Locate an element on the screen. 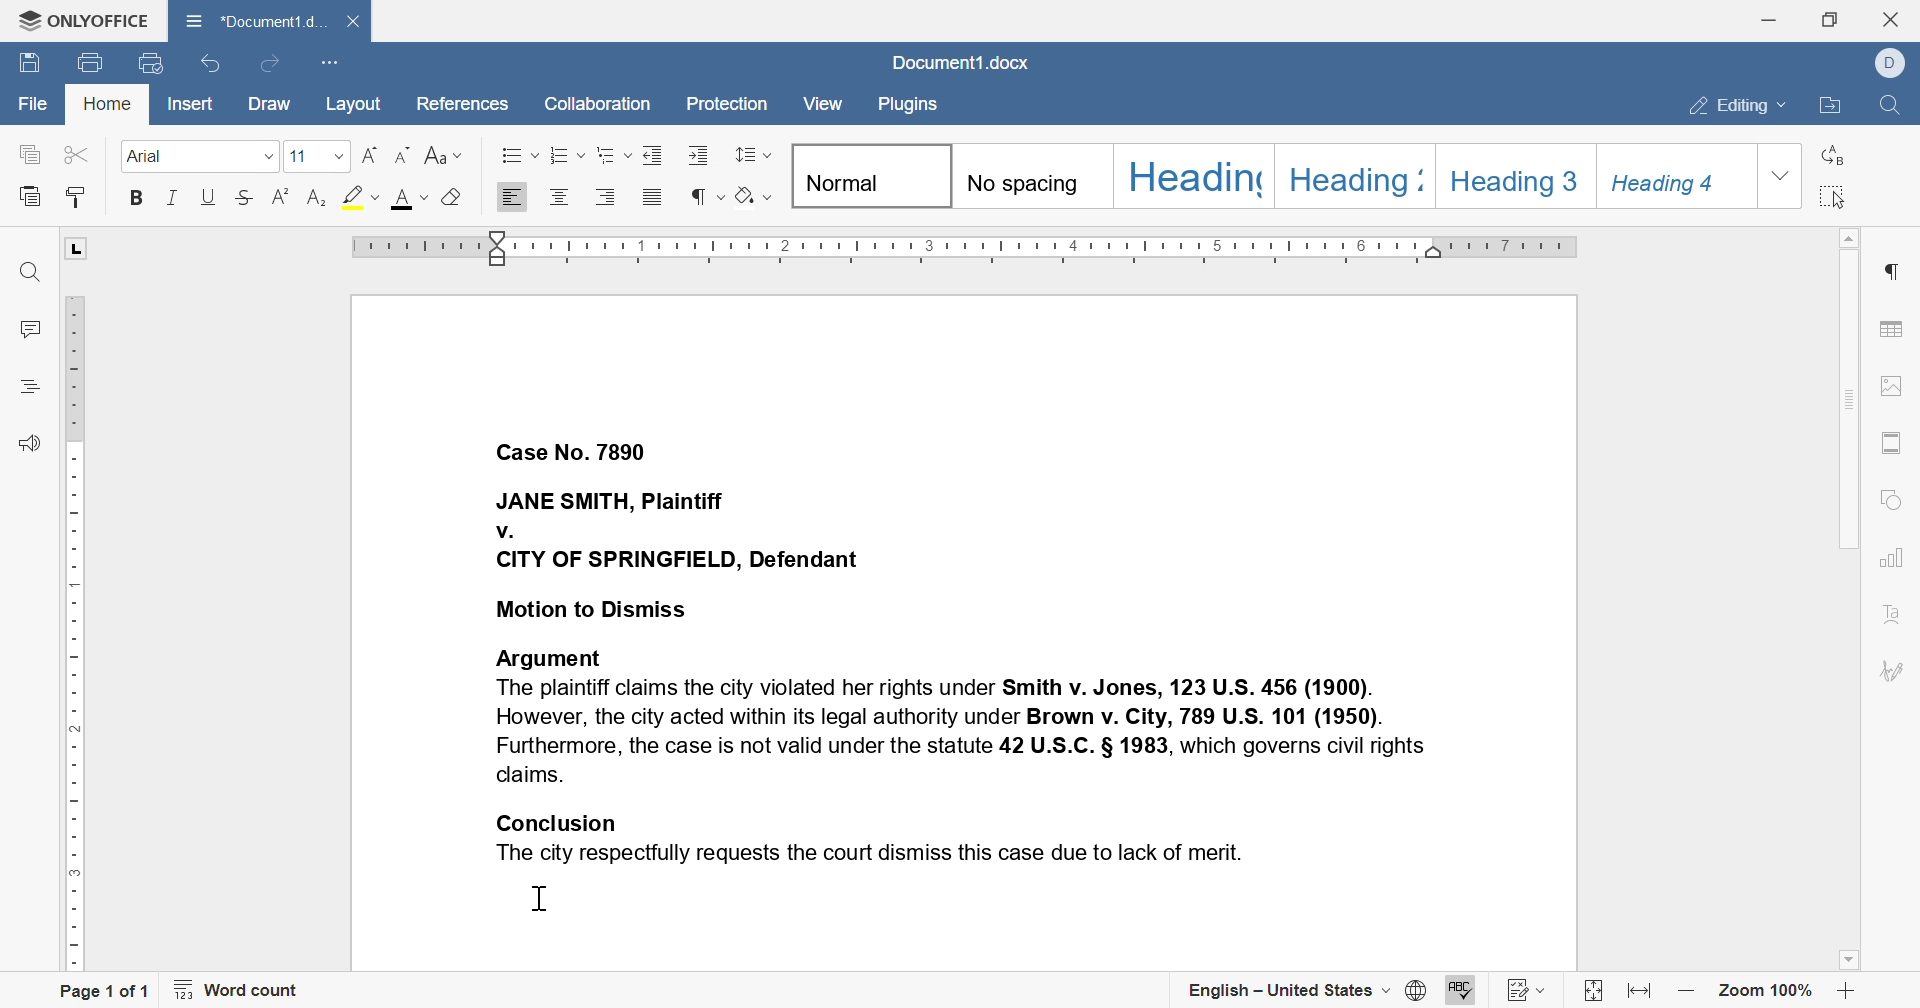  zoom in is located at coordinates (1847, 990).